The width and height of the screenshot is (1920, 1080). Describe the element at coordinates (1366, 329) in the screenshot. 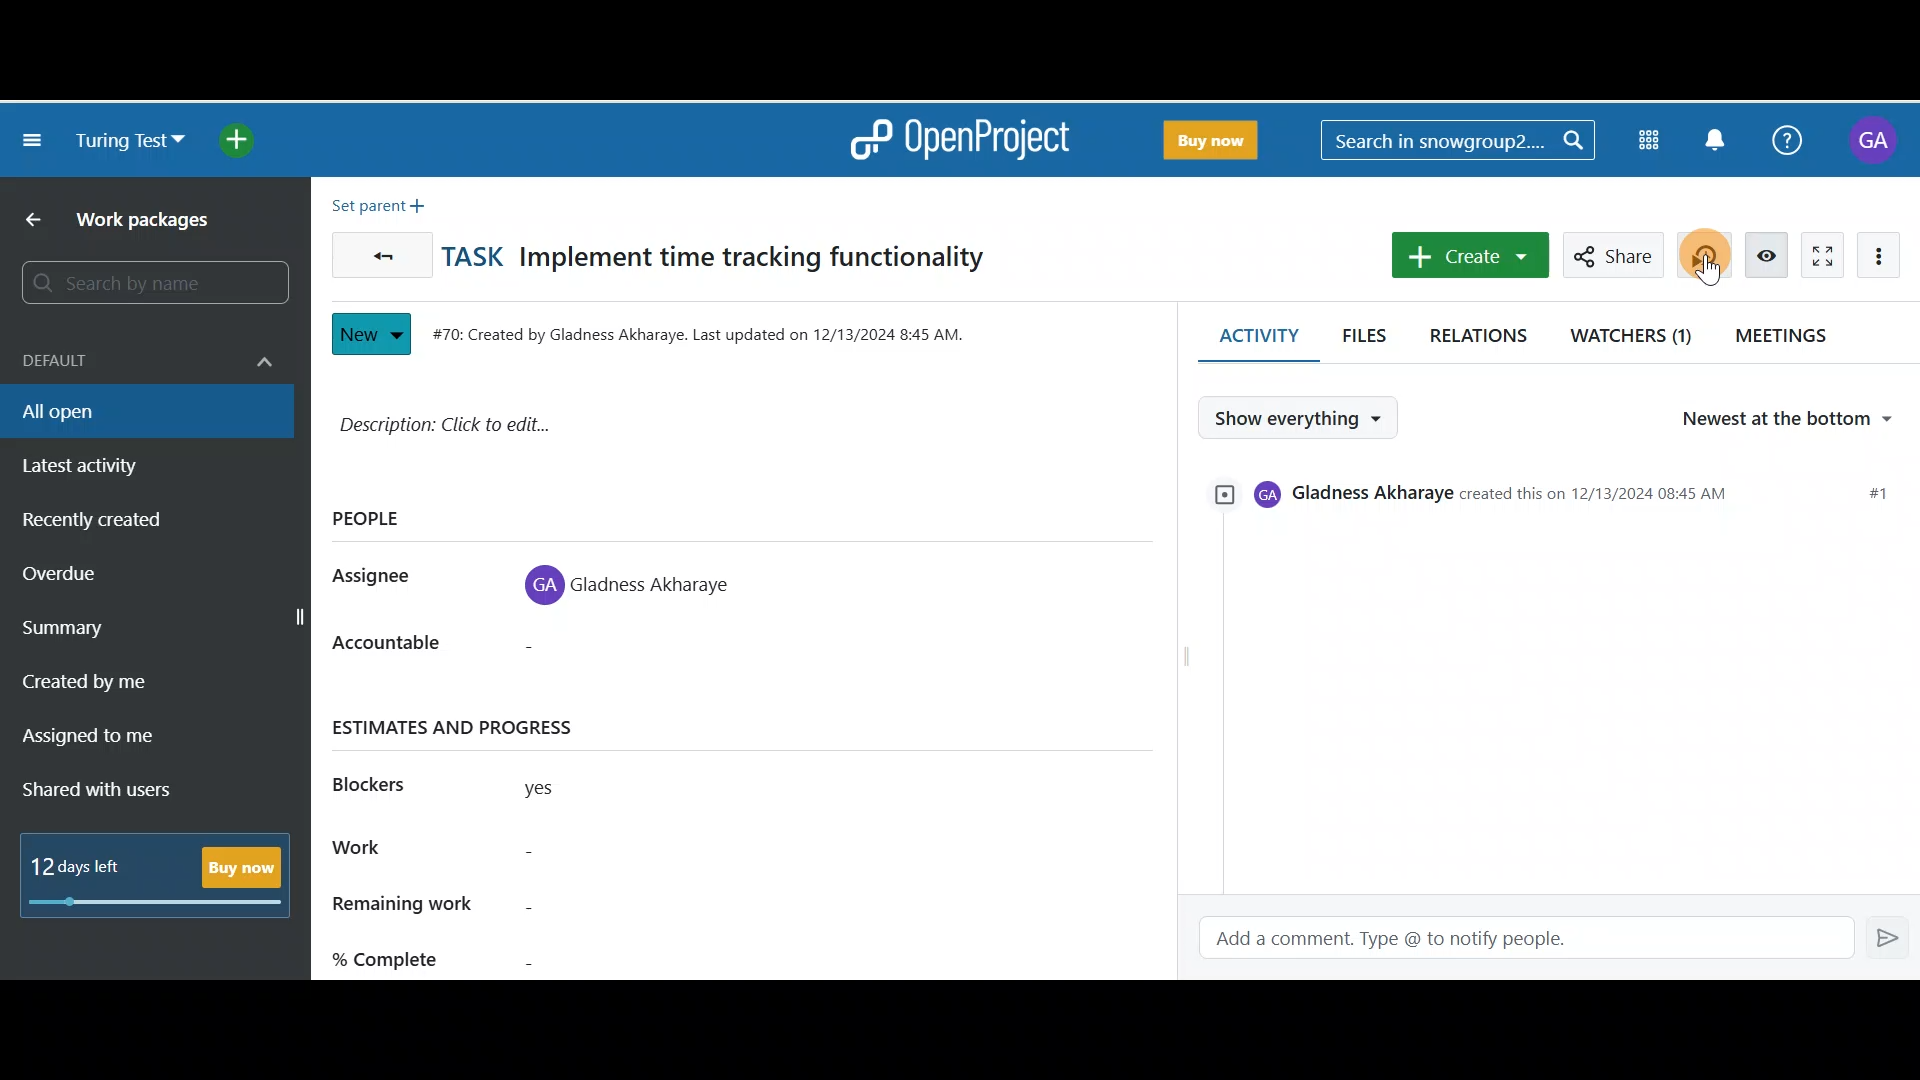

I see `Files` at that location.